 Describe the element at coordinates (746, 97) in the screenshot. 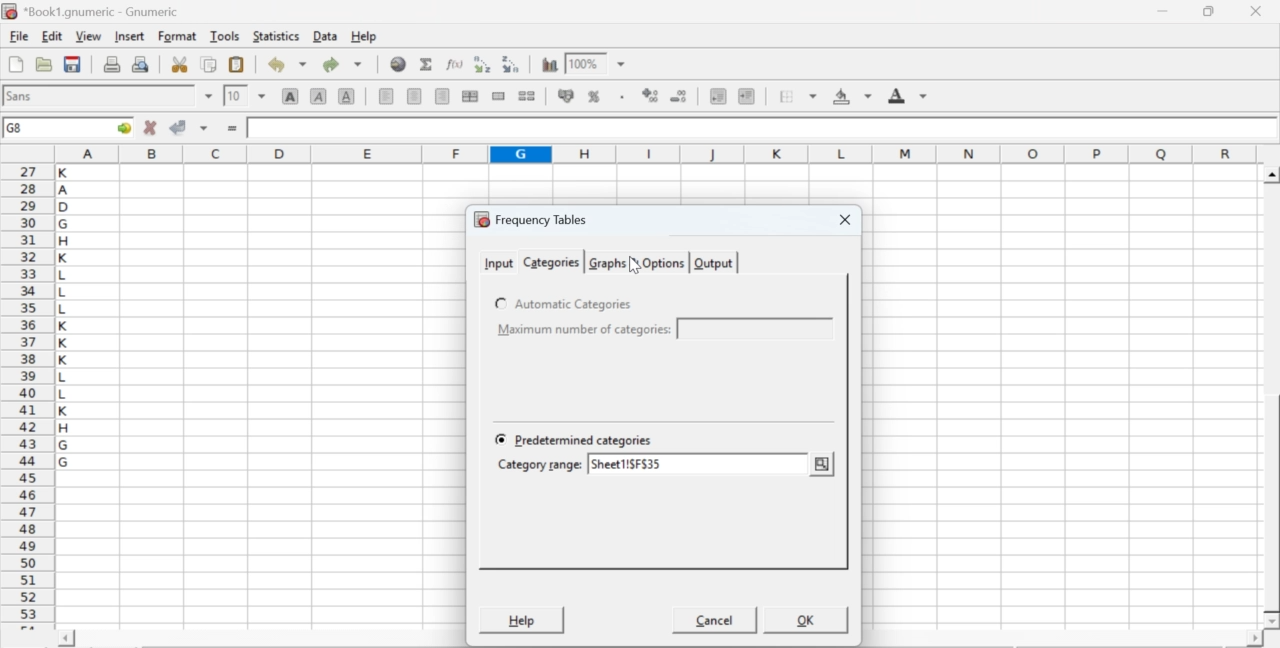

I see `increase indent` at that location.